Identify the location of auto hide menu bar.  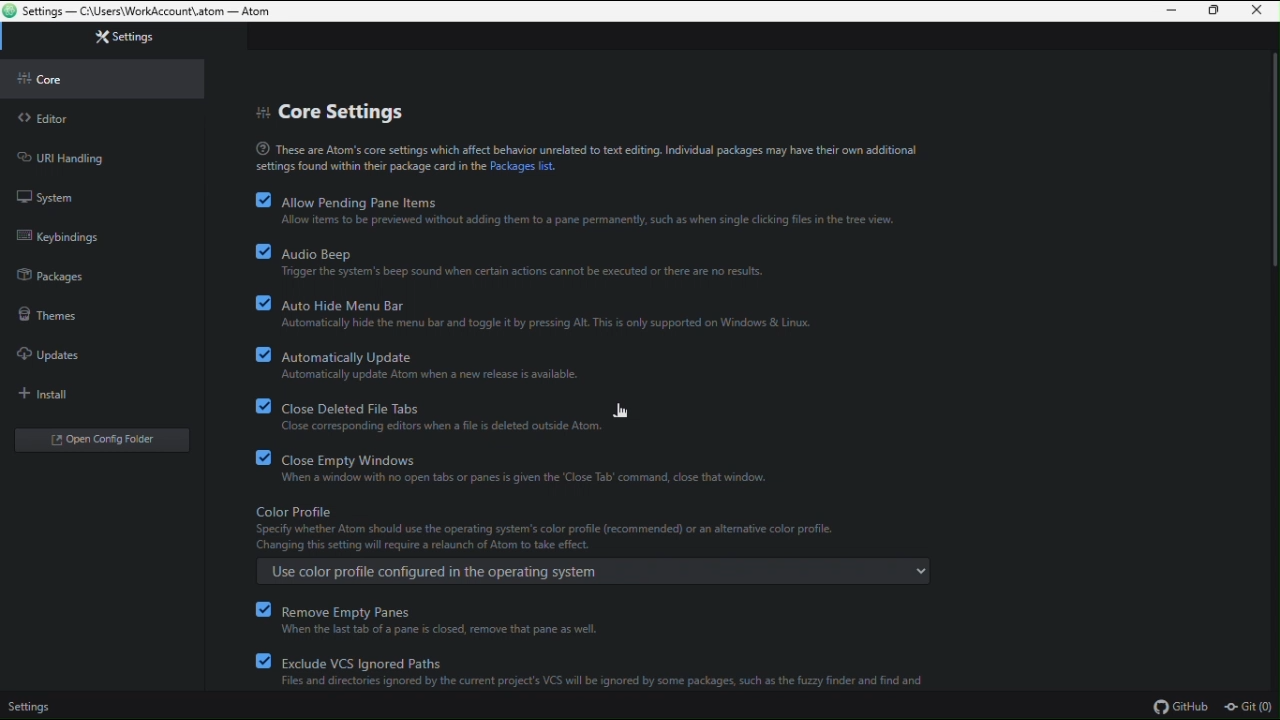
(558, 311).